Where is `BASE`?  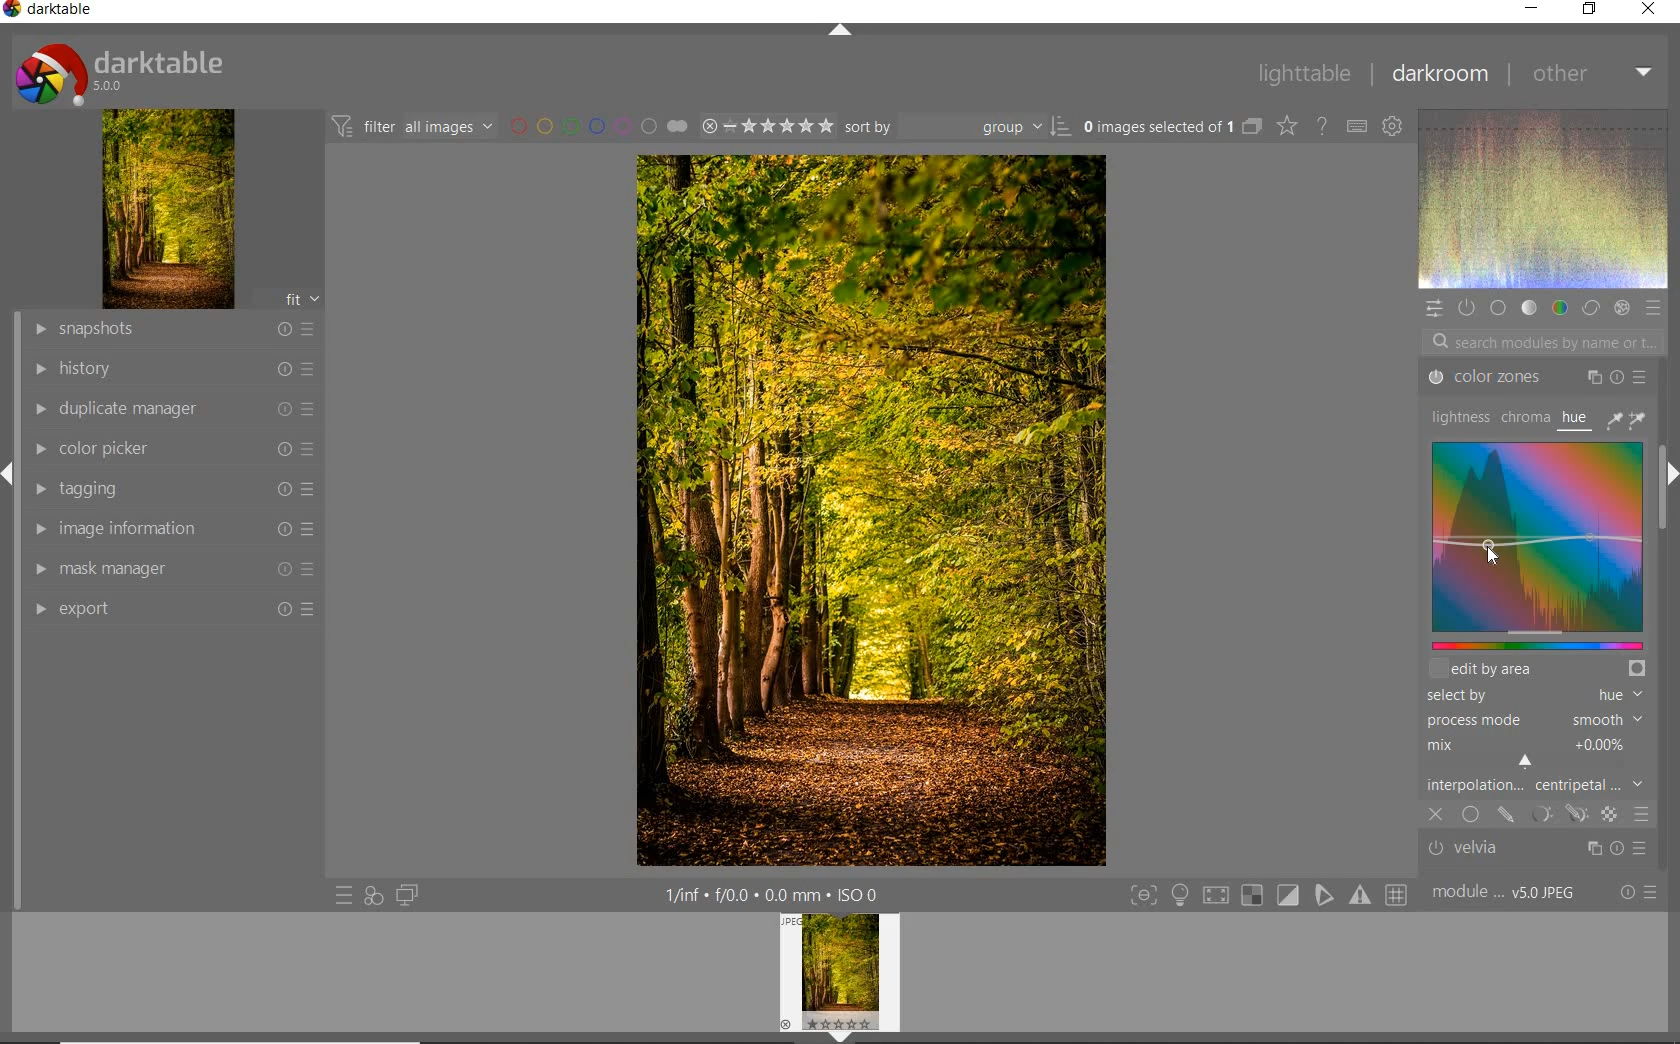 BASE is located at coordinates (1498, 310).